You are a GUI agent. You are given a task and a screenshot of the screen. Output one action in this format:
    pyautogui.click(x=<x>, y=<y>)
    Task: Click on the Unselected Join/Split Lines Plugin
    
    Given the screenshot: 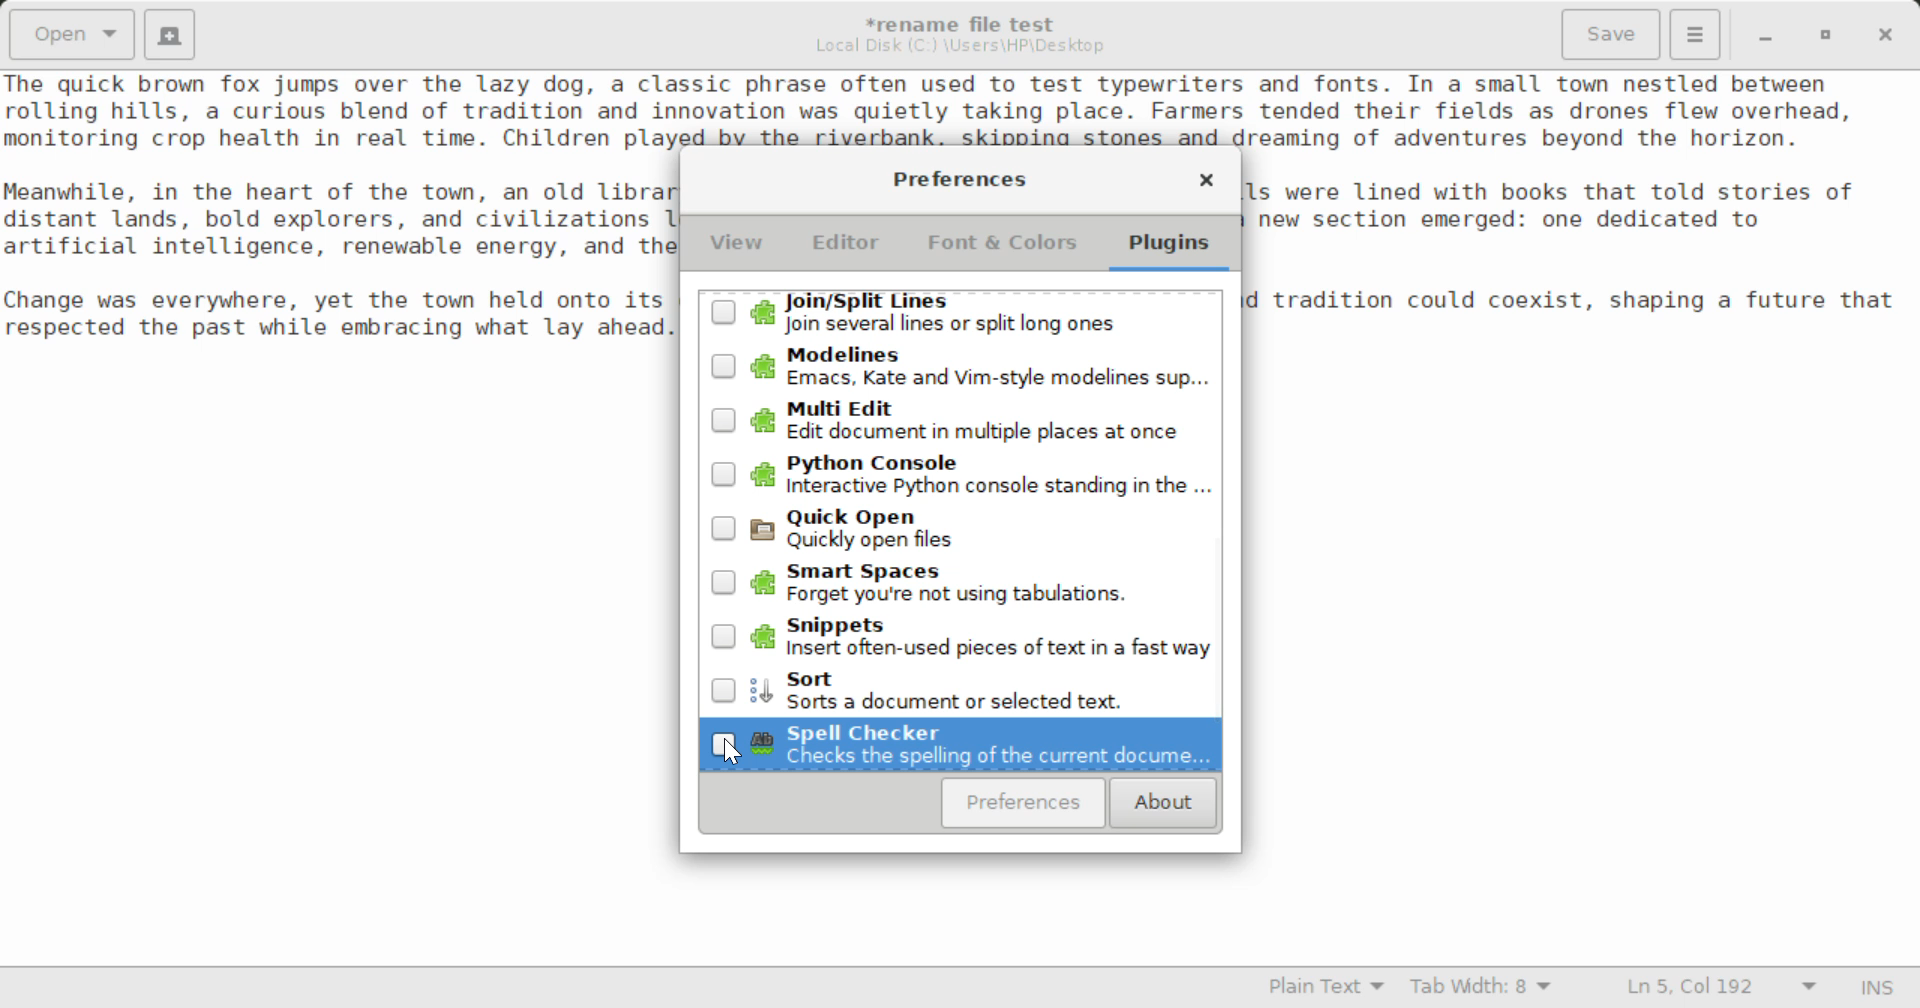 What is the action you would take?
    pyautogui.click(x=958, y=314)
    